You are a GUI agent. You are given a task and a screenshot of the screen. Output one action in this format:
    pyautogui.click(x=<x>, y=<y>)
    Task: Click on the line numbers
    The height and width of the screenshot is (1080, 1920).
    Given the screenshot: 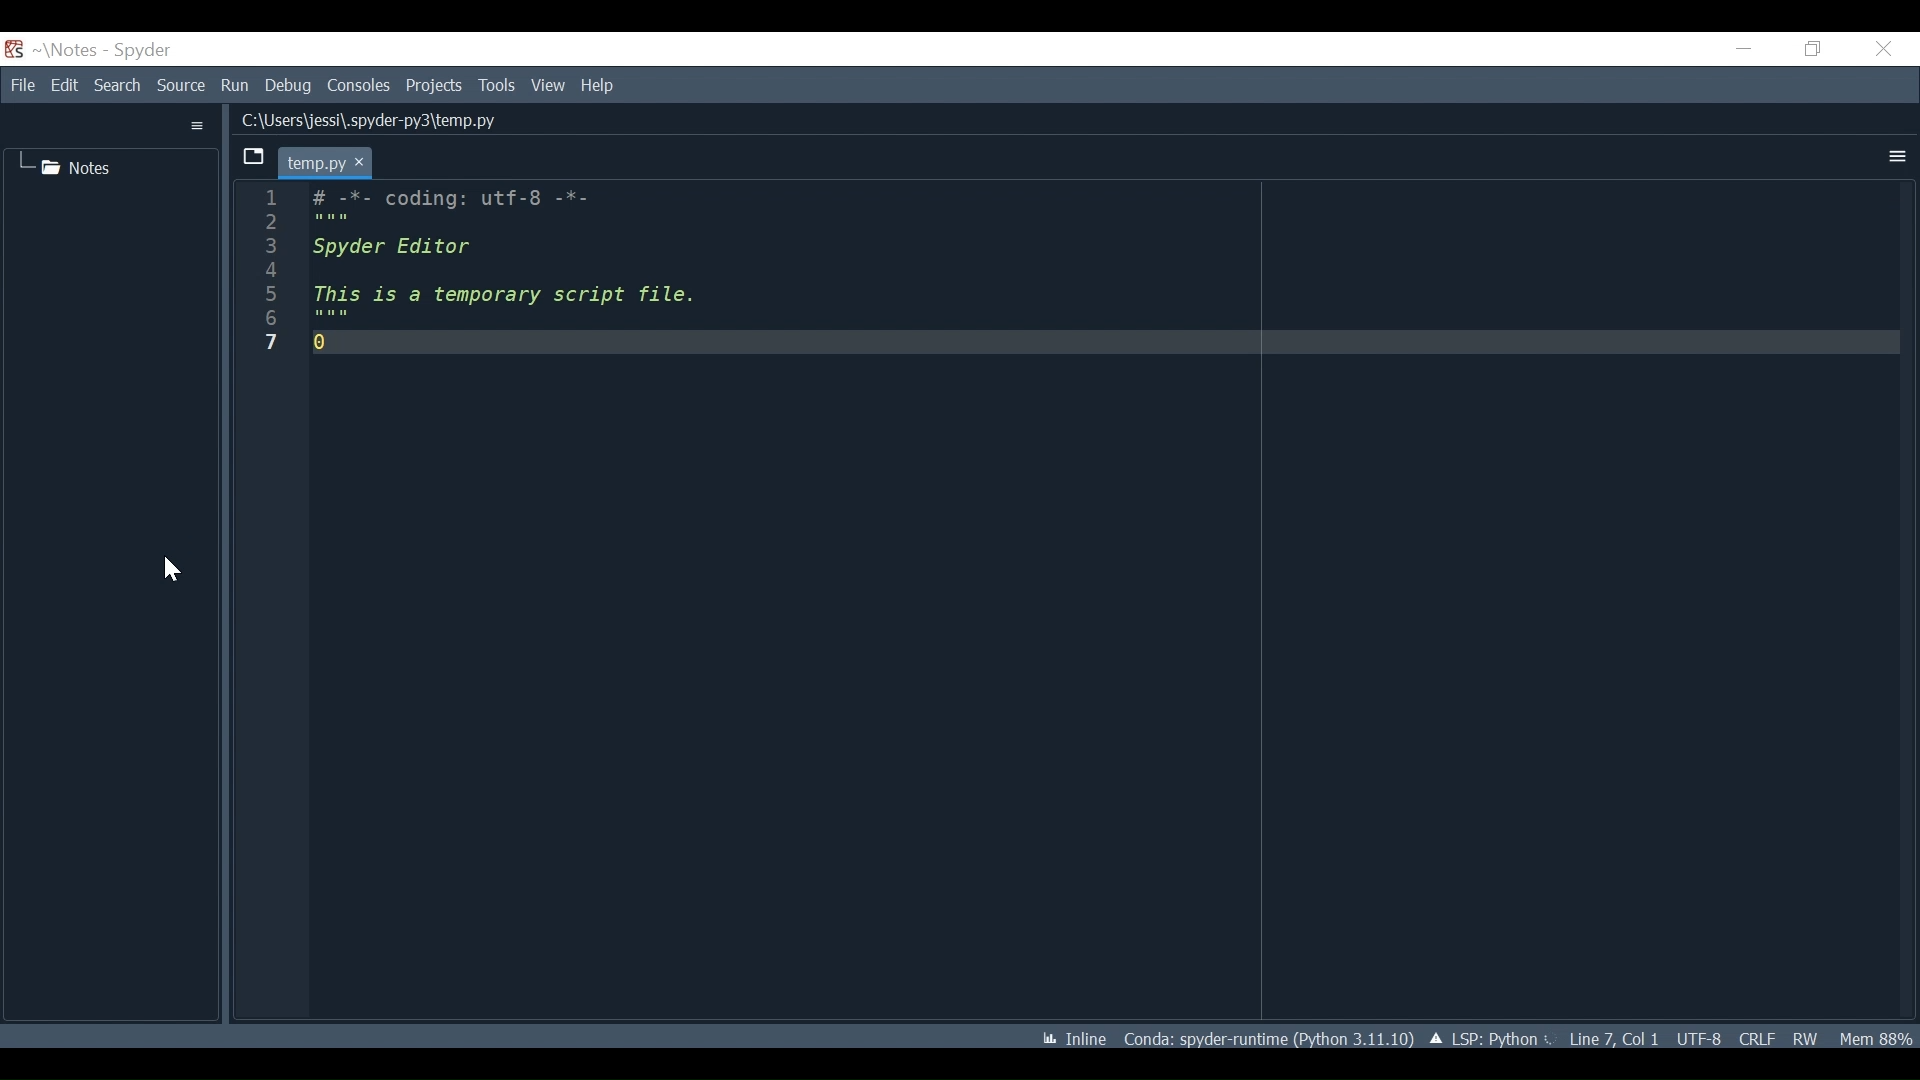 What is the action you would take?
    pyautogui.click(x=273, y=277)
    